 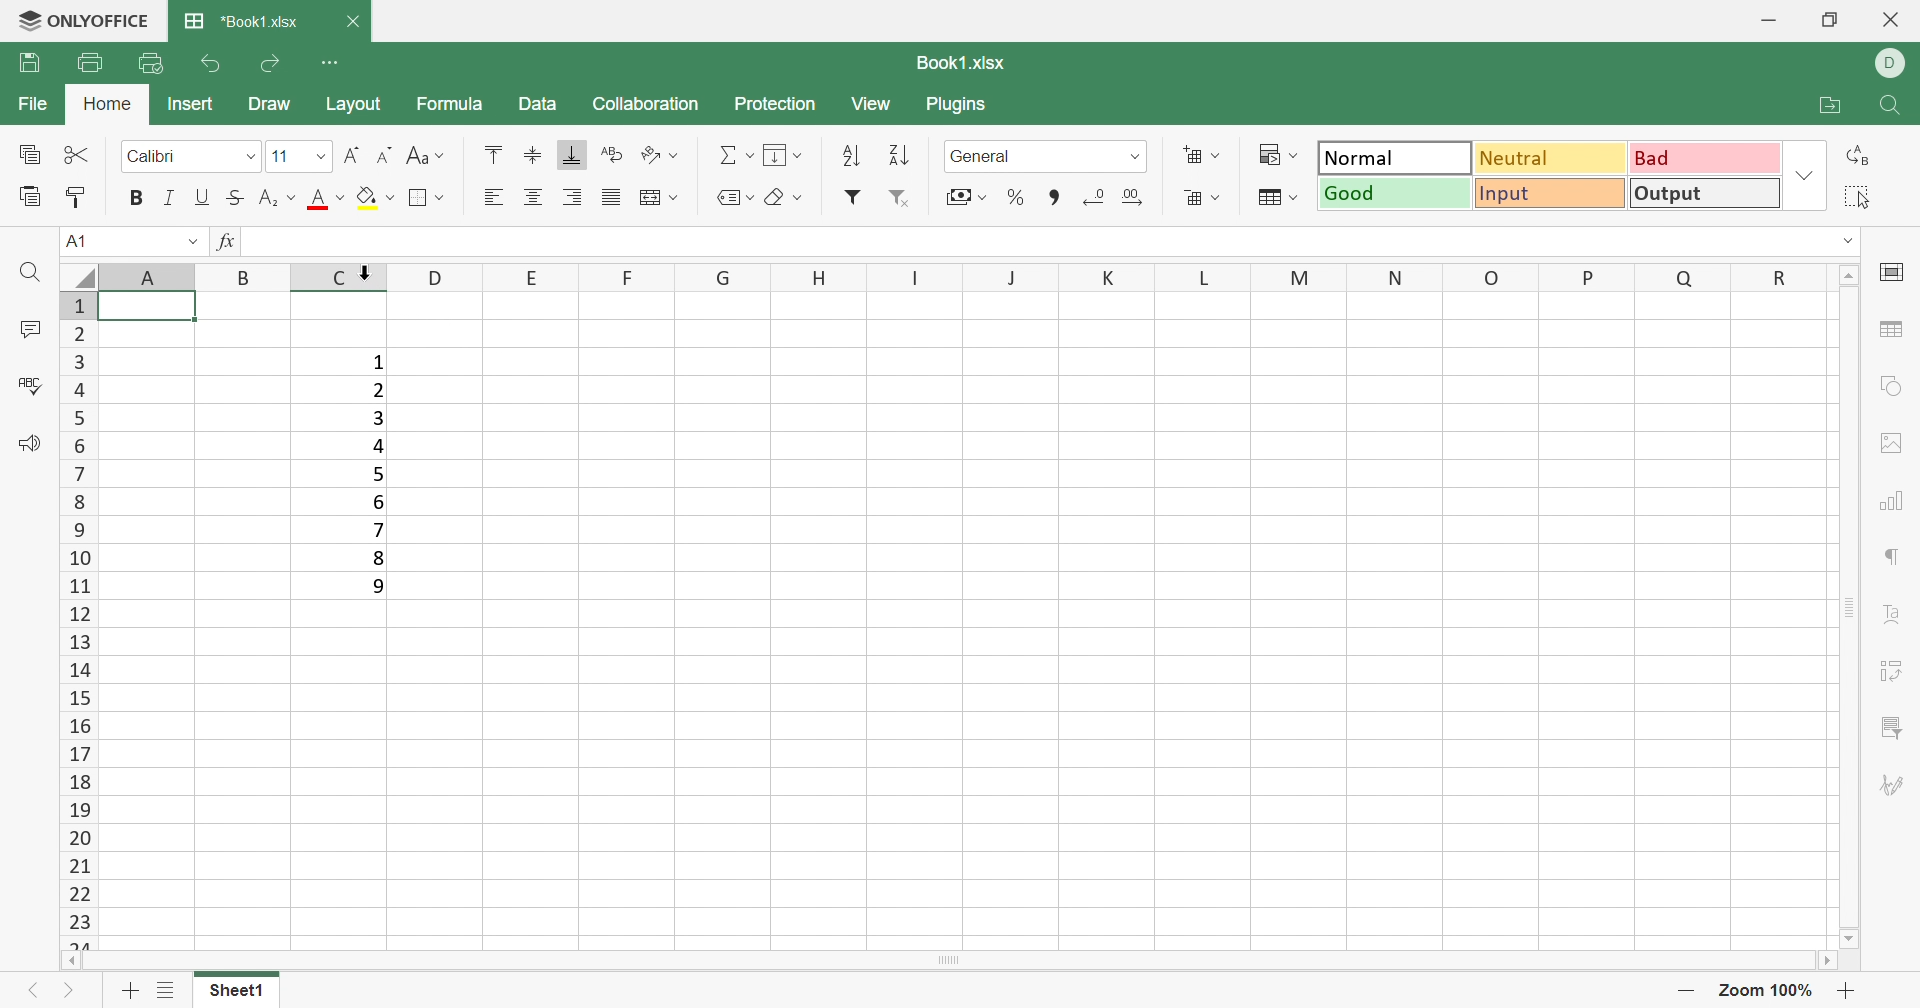 I want to click on , so click(x=433, y=279).